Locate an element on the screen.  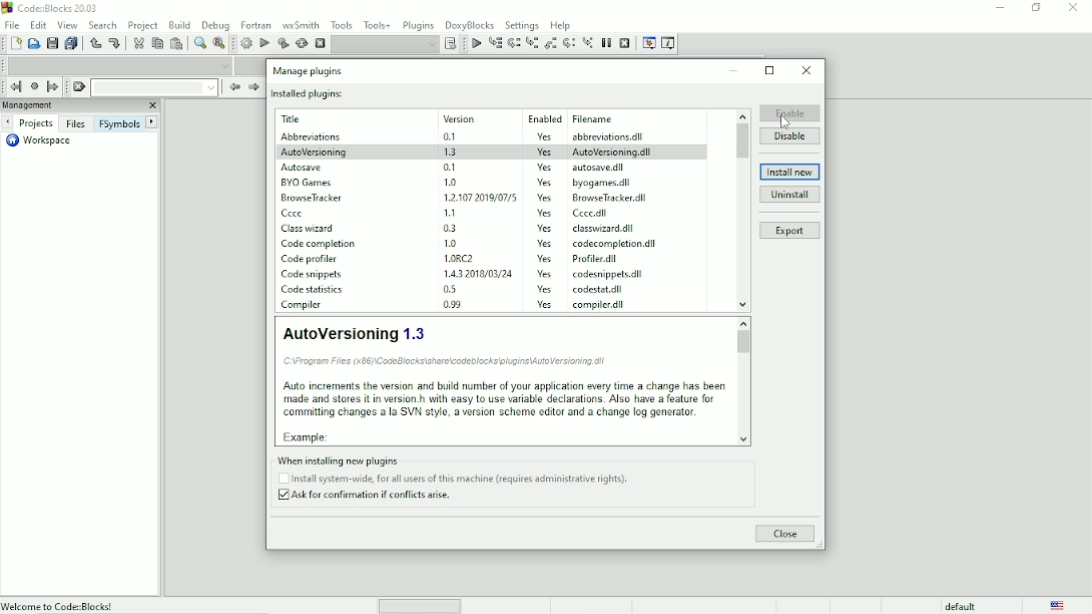
version  is located at coordinates (448, 228).